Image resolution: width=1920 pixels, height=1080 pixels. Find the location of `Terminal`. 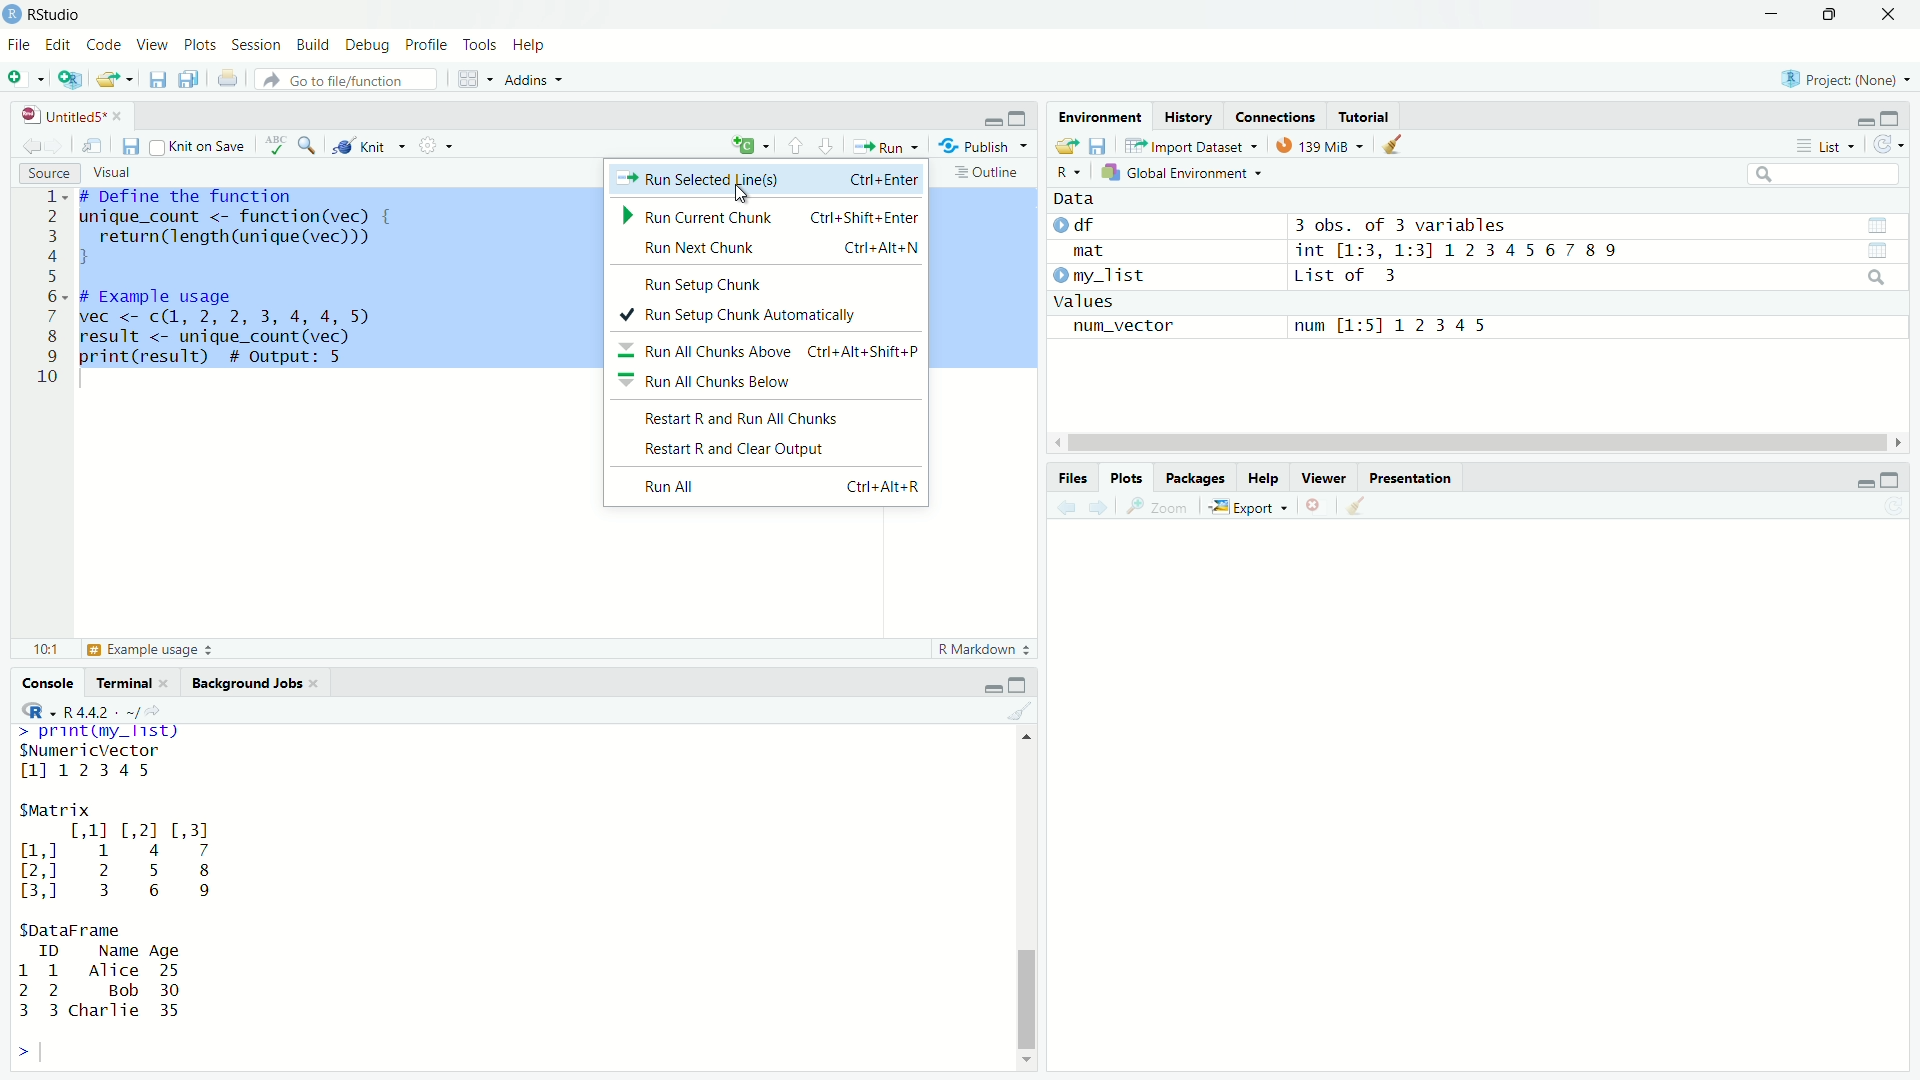

Terminal is located at coordinates (129, 684).